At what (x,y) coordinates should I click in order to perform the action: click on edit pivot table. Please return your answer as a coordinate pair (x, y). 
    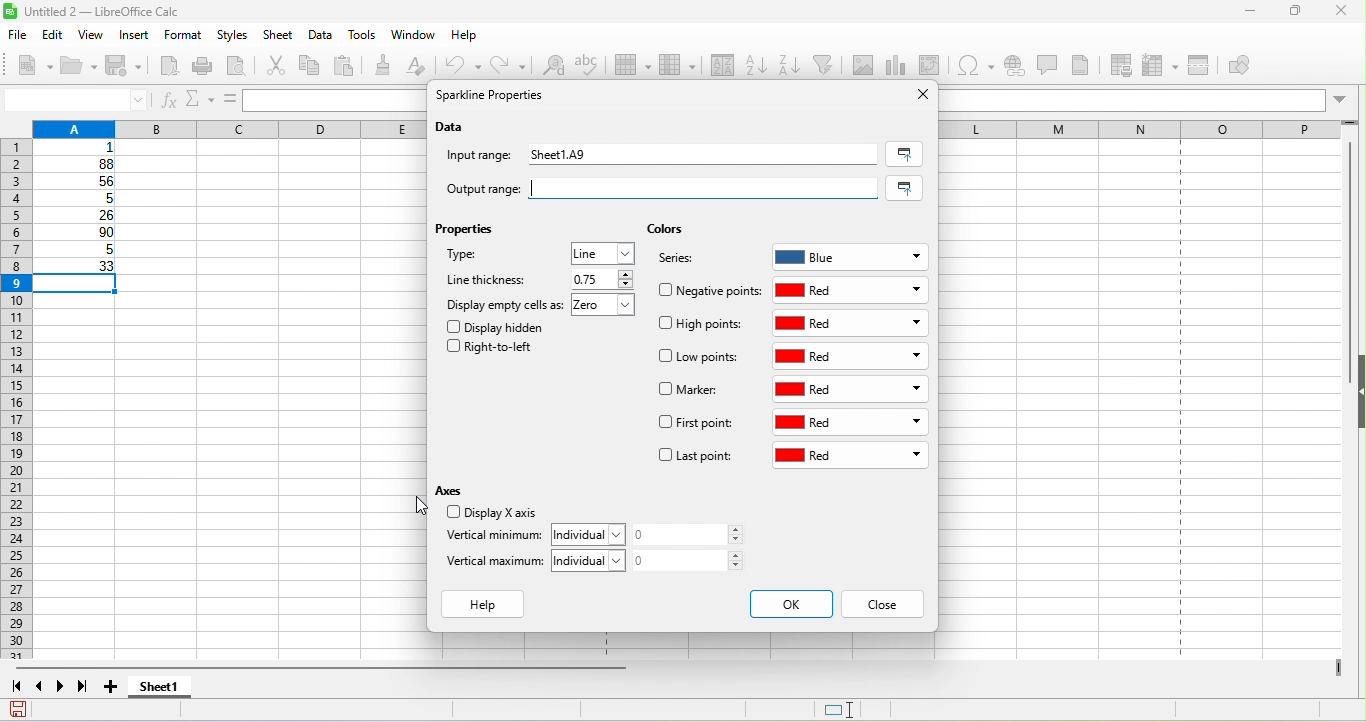
    Looking at the image, I should click on (934, 65).